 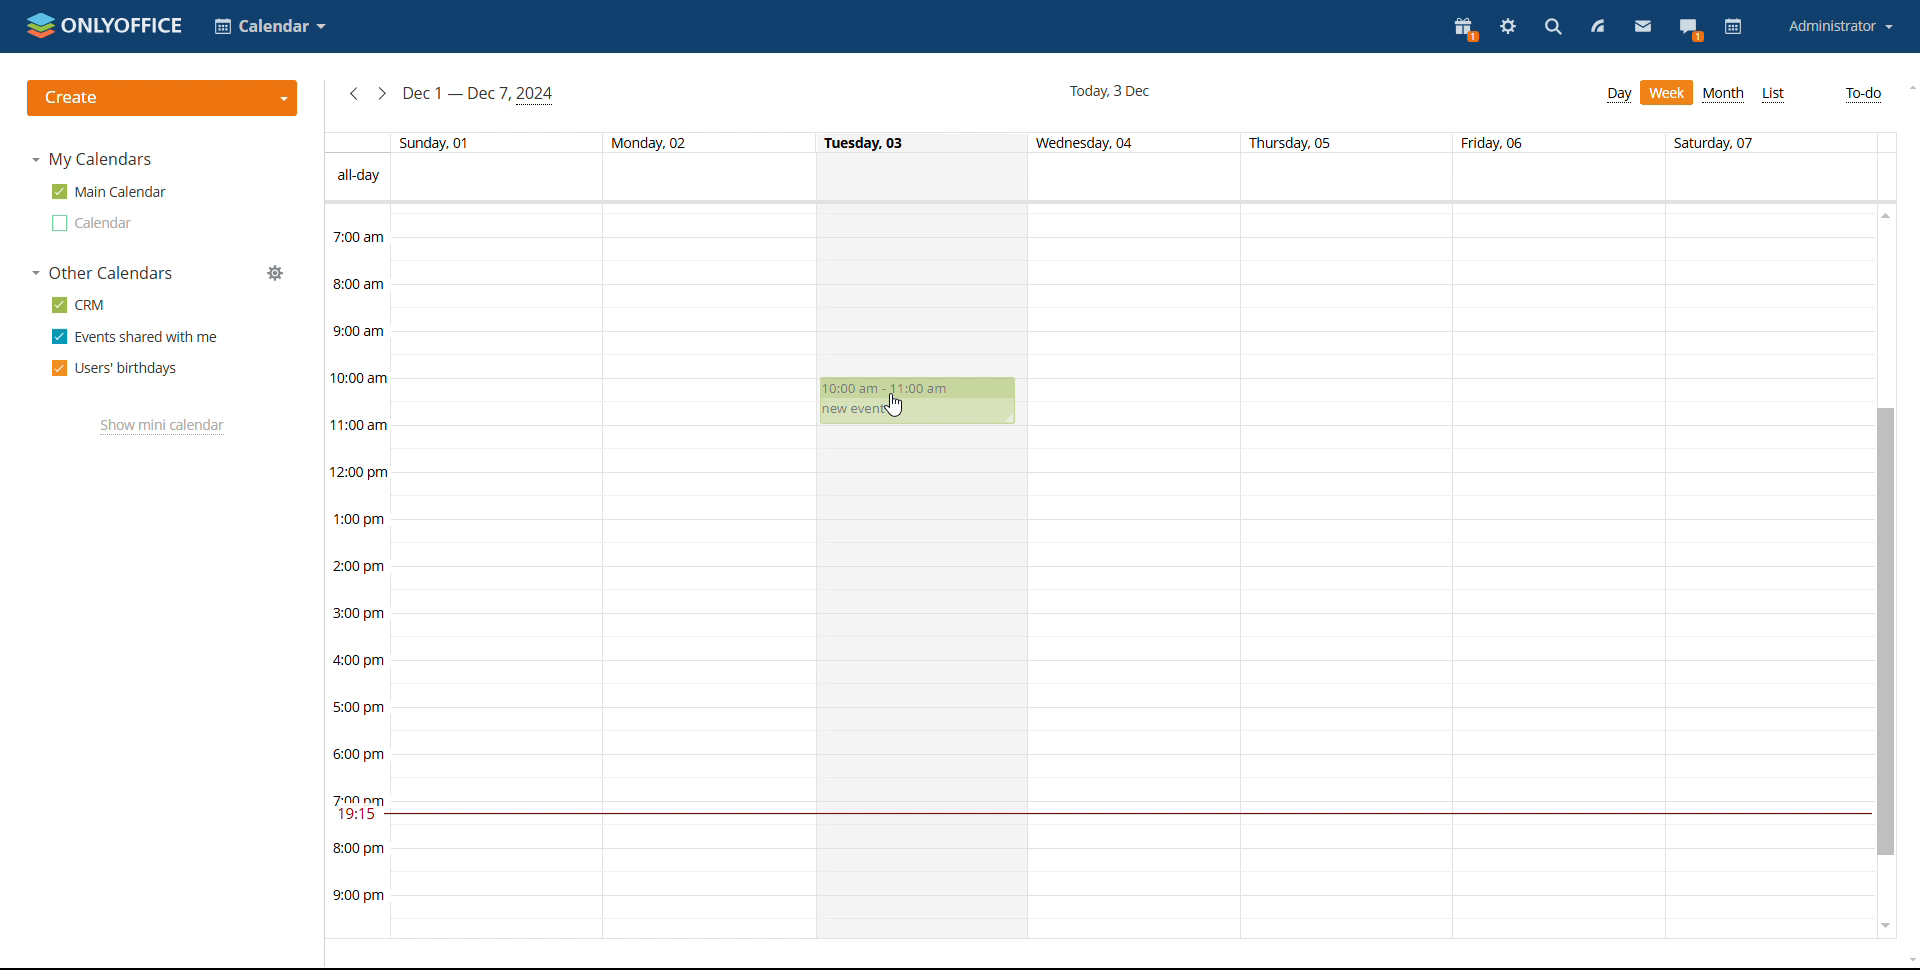 I want to click on create, so click(x=163, y=98).